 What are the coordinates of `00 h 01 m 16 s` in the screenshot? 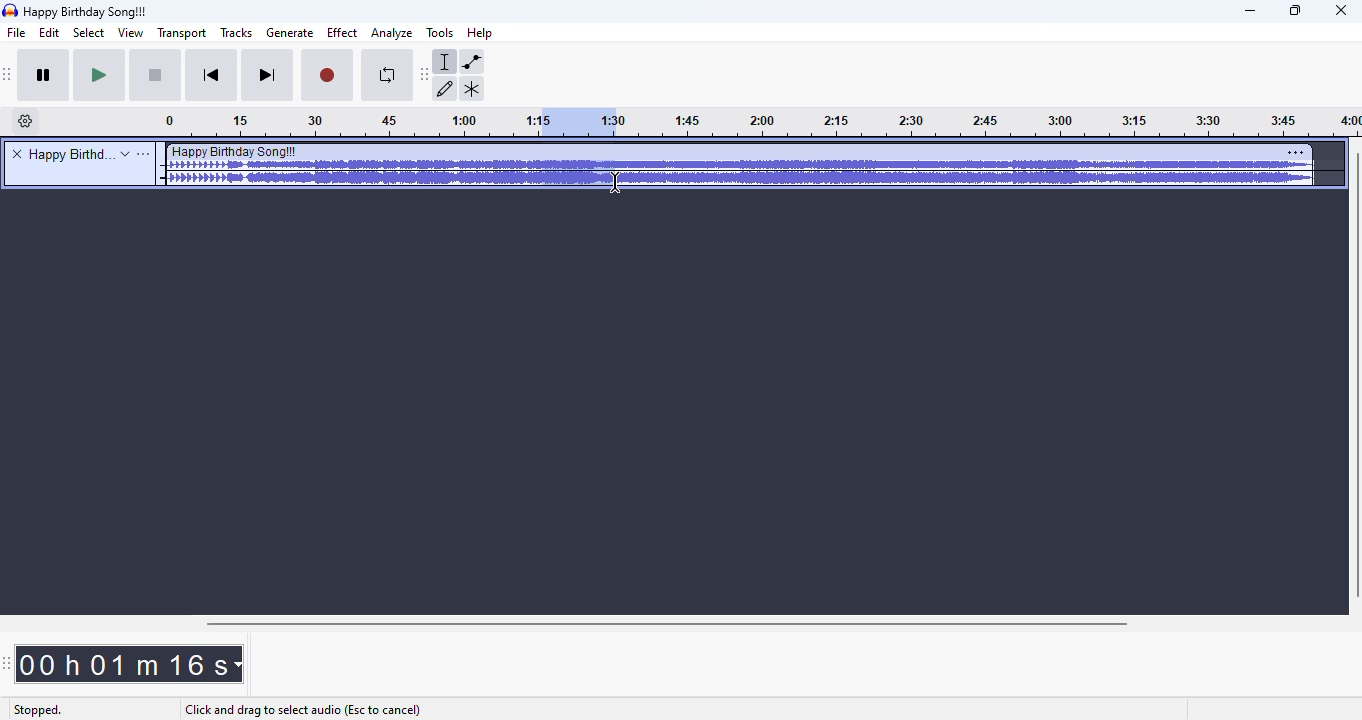 It's located at (129, 664).